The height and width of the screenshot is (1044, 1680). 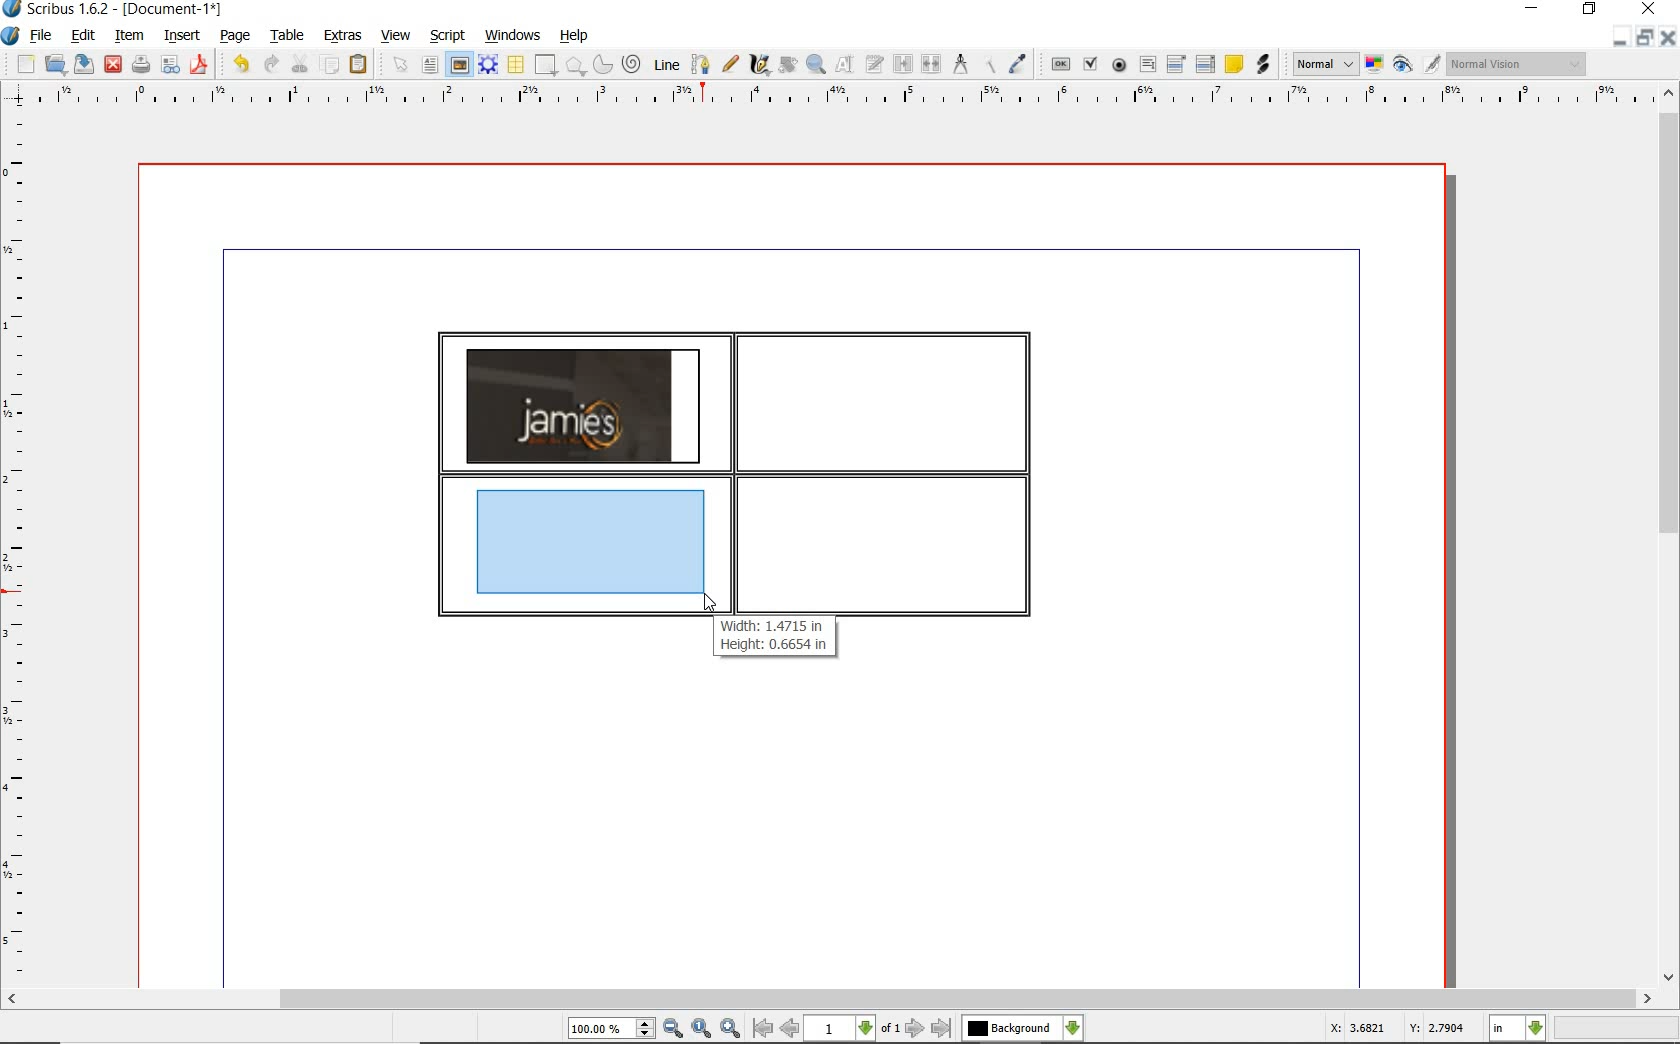 What do you see at coordinates (789, 1029) in the screenshot?
I see `go to previous page` at bounding box center [789, 1029].